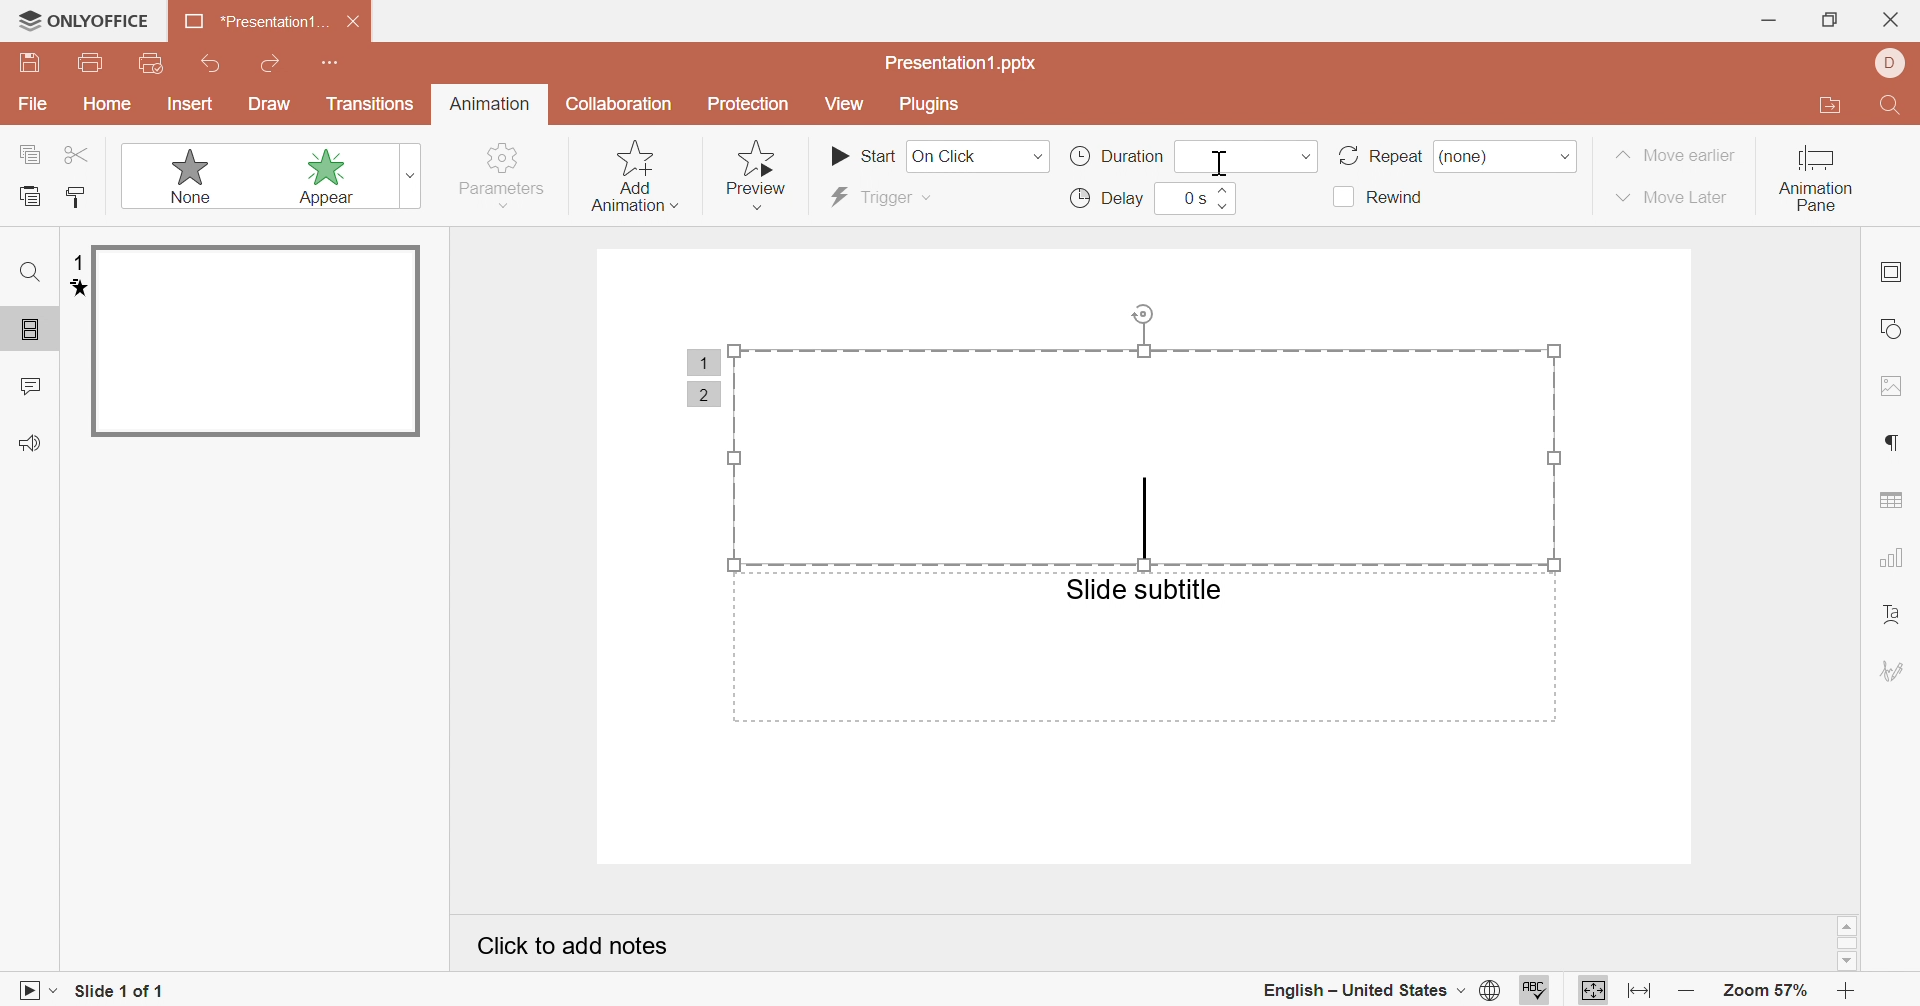 The image size is (1920, 1006). What do you see at coordinates (255, 342) in the screenshot?
I see `slide` at bounding box center [255, 342].